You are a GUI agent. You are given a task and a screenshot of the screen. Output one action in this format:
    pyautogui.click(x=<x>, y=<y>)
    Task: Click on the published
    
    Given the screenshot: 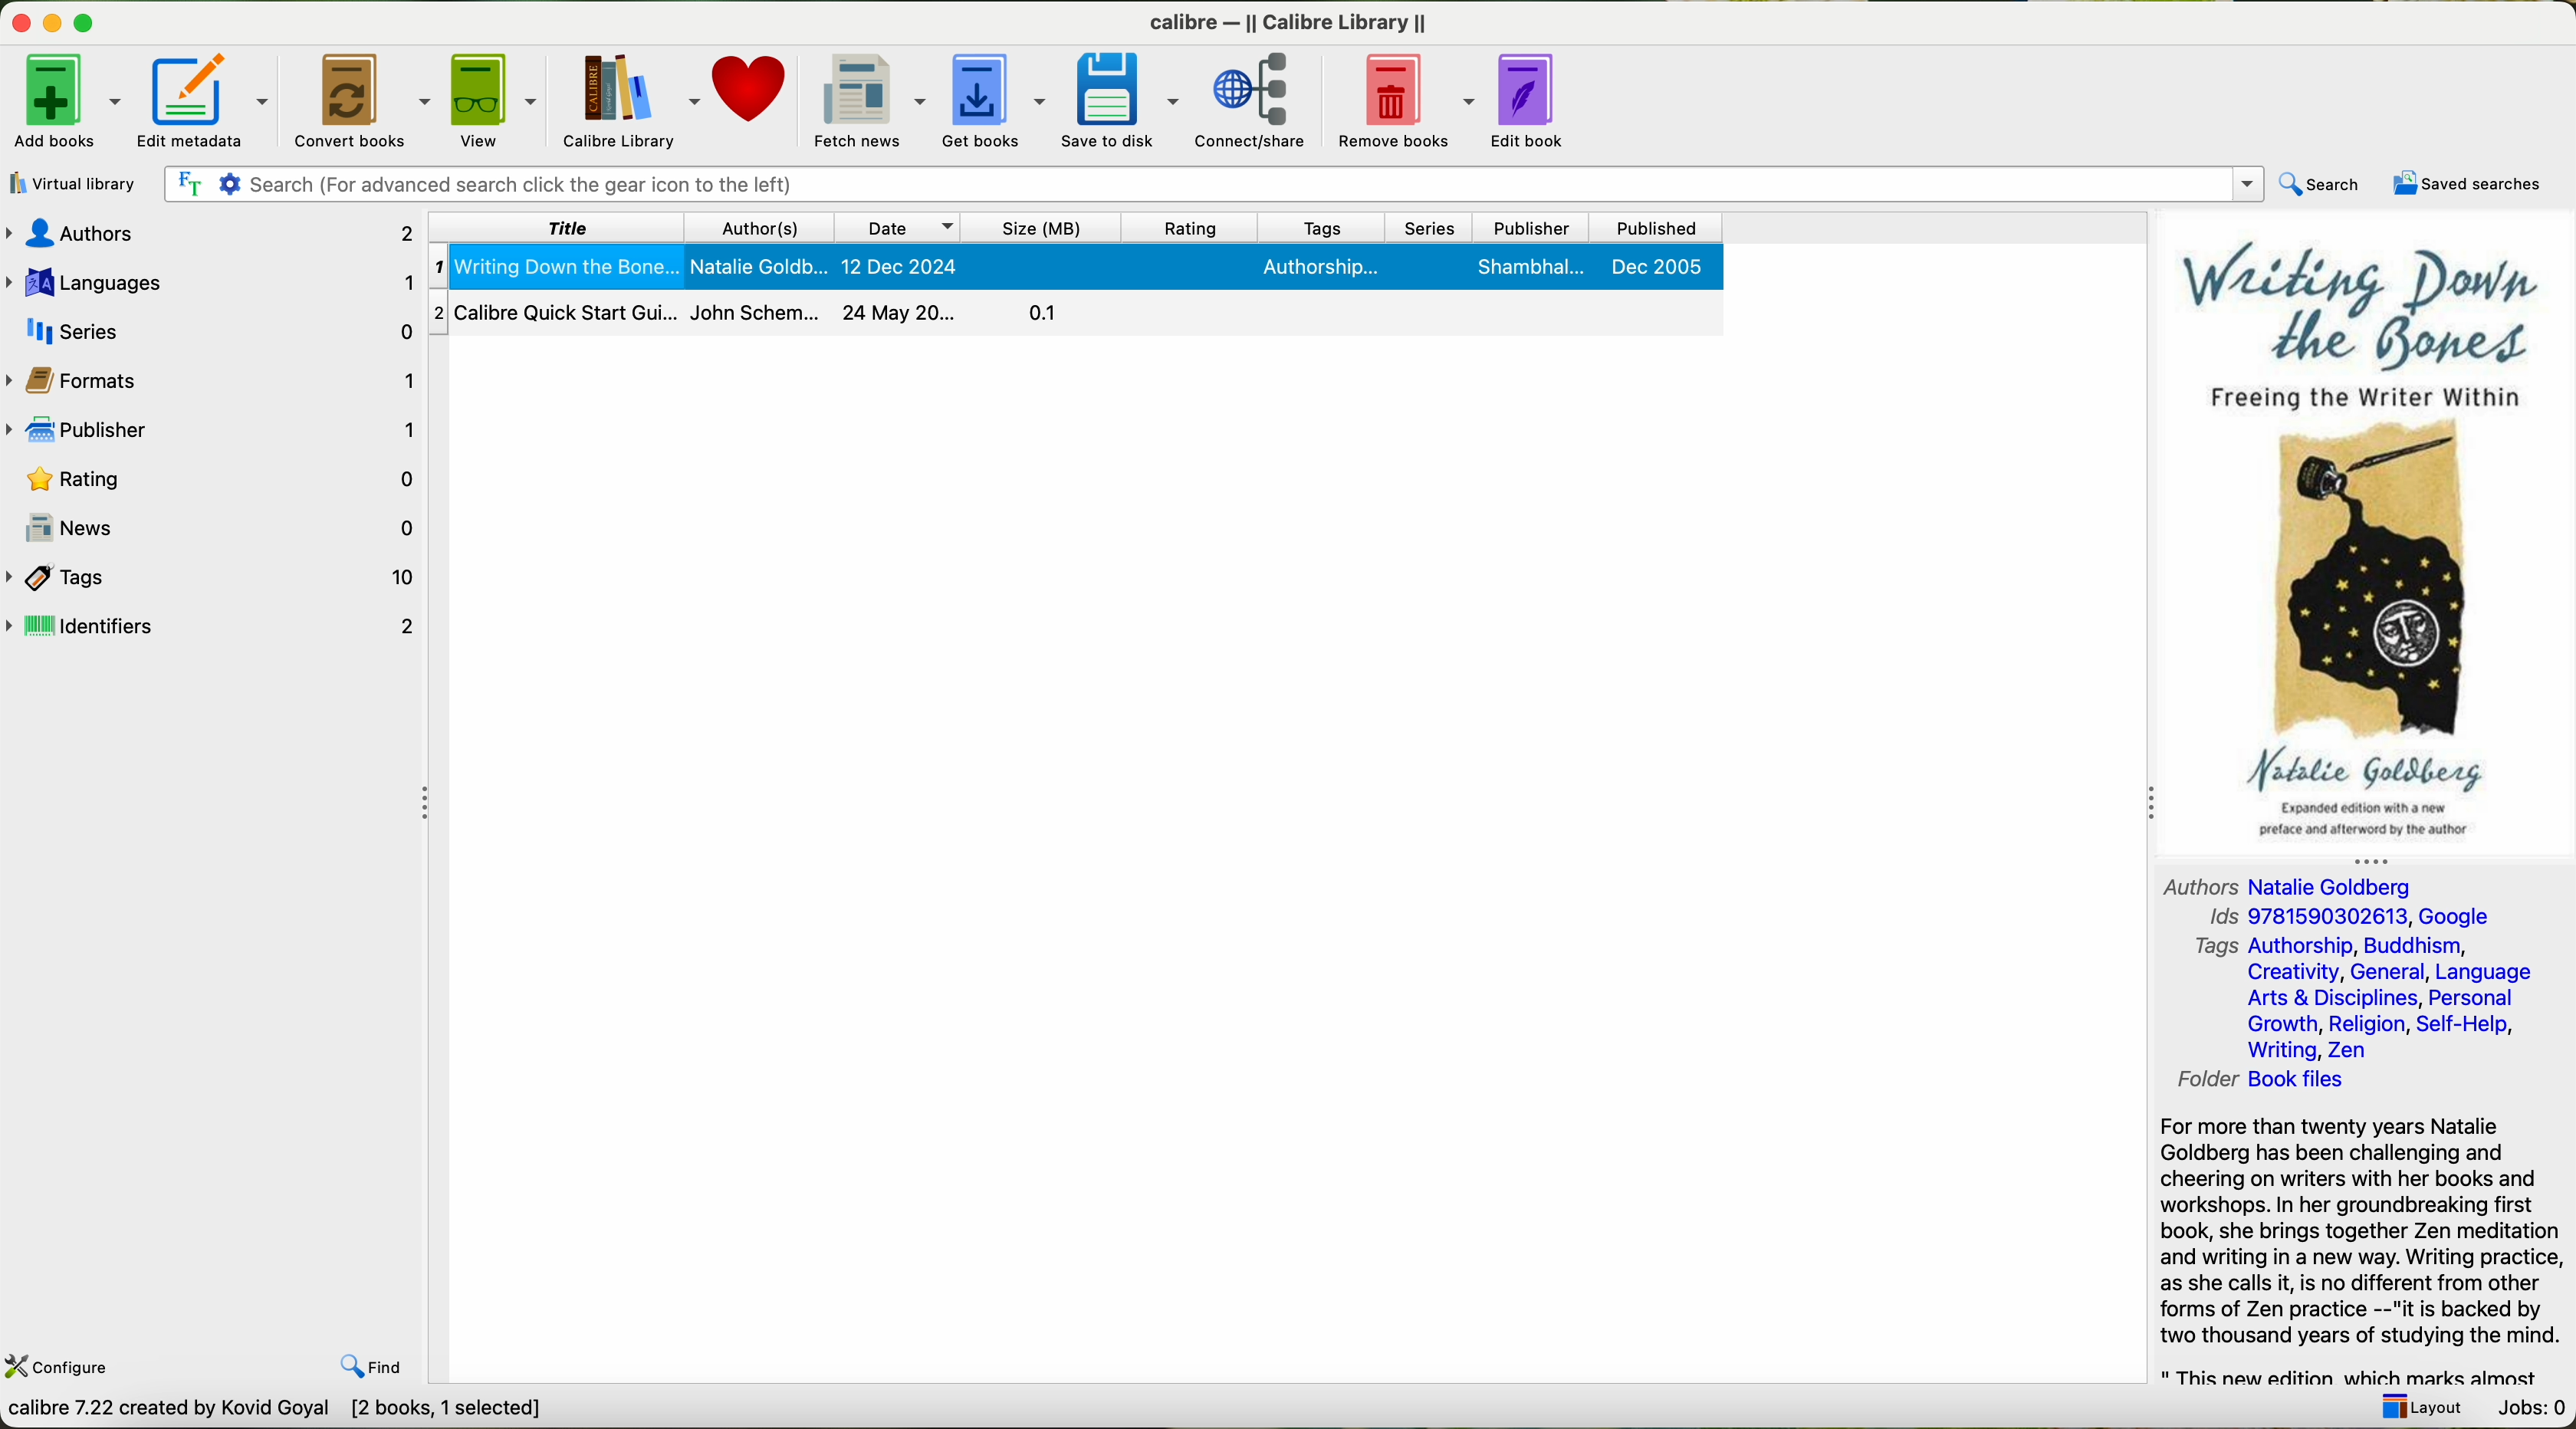 What is the action you would take?
    pyautogui.click(x=1657, y=229)
    